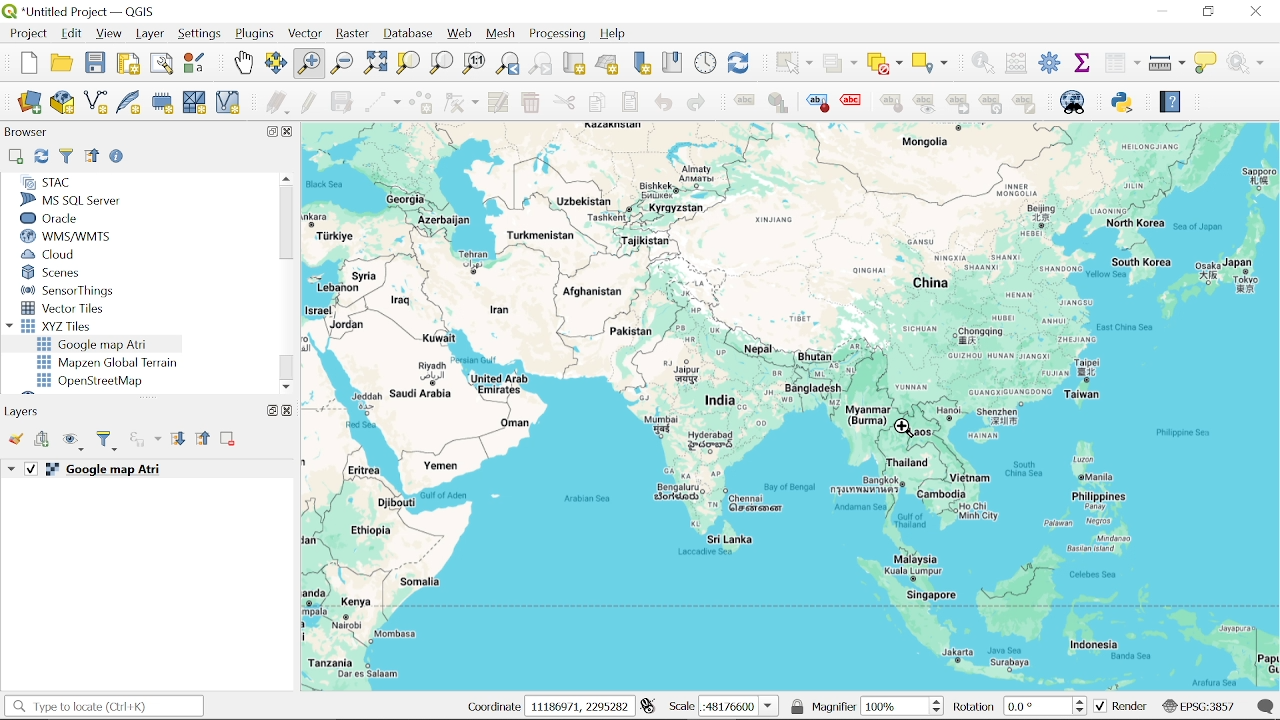 The width and height of the screenshot is (1280, 720). What do you see at coordinates (145, 441) in the screenshot?
I see `insert audio` at bounding box center [145, 441].